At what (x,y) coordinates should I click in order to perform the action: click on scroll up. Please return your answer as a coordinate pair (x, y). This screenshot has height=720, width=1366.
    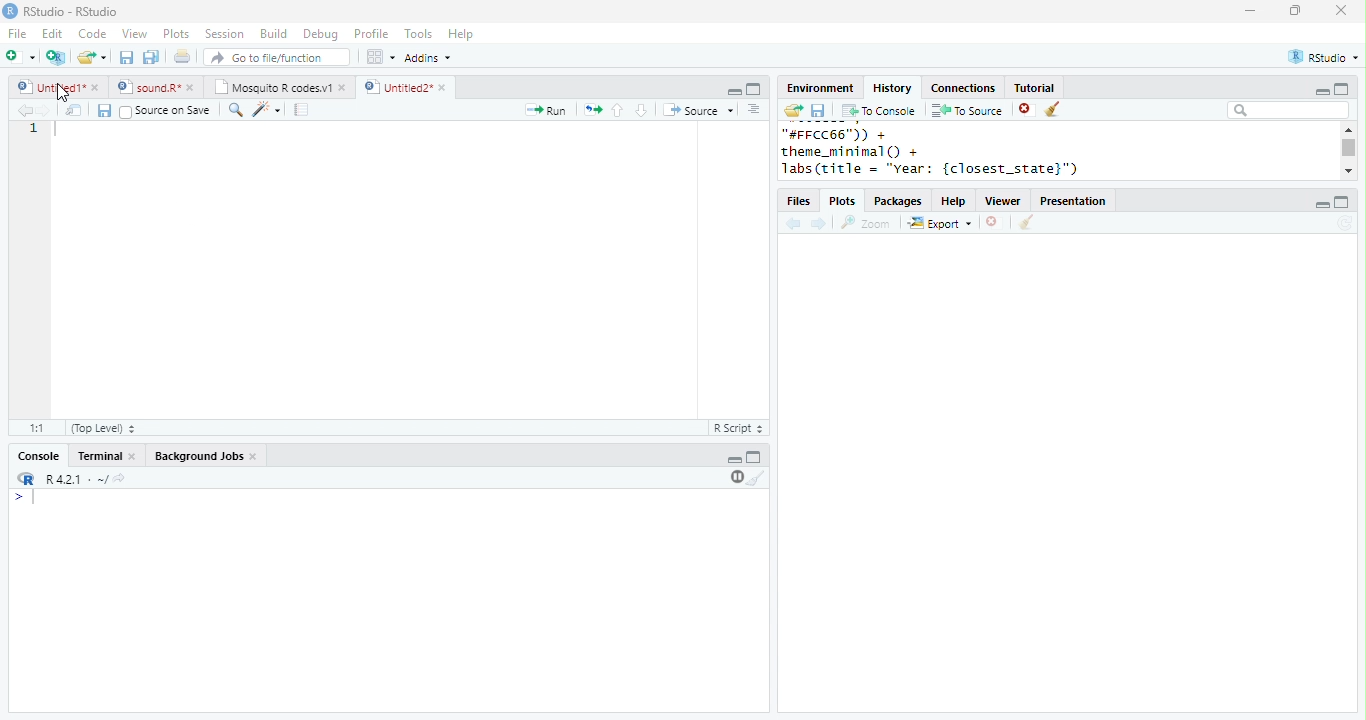
    Looking at the image, I should click on (1349, 129).